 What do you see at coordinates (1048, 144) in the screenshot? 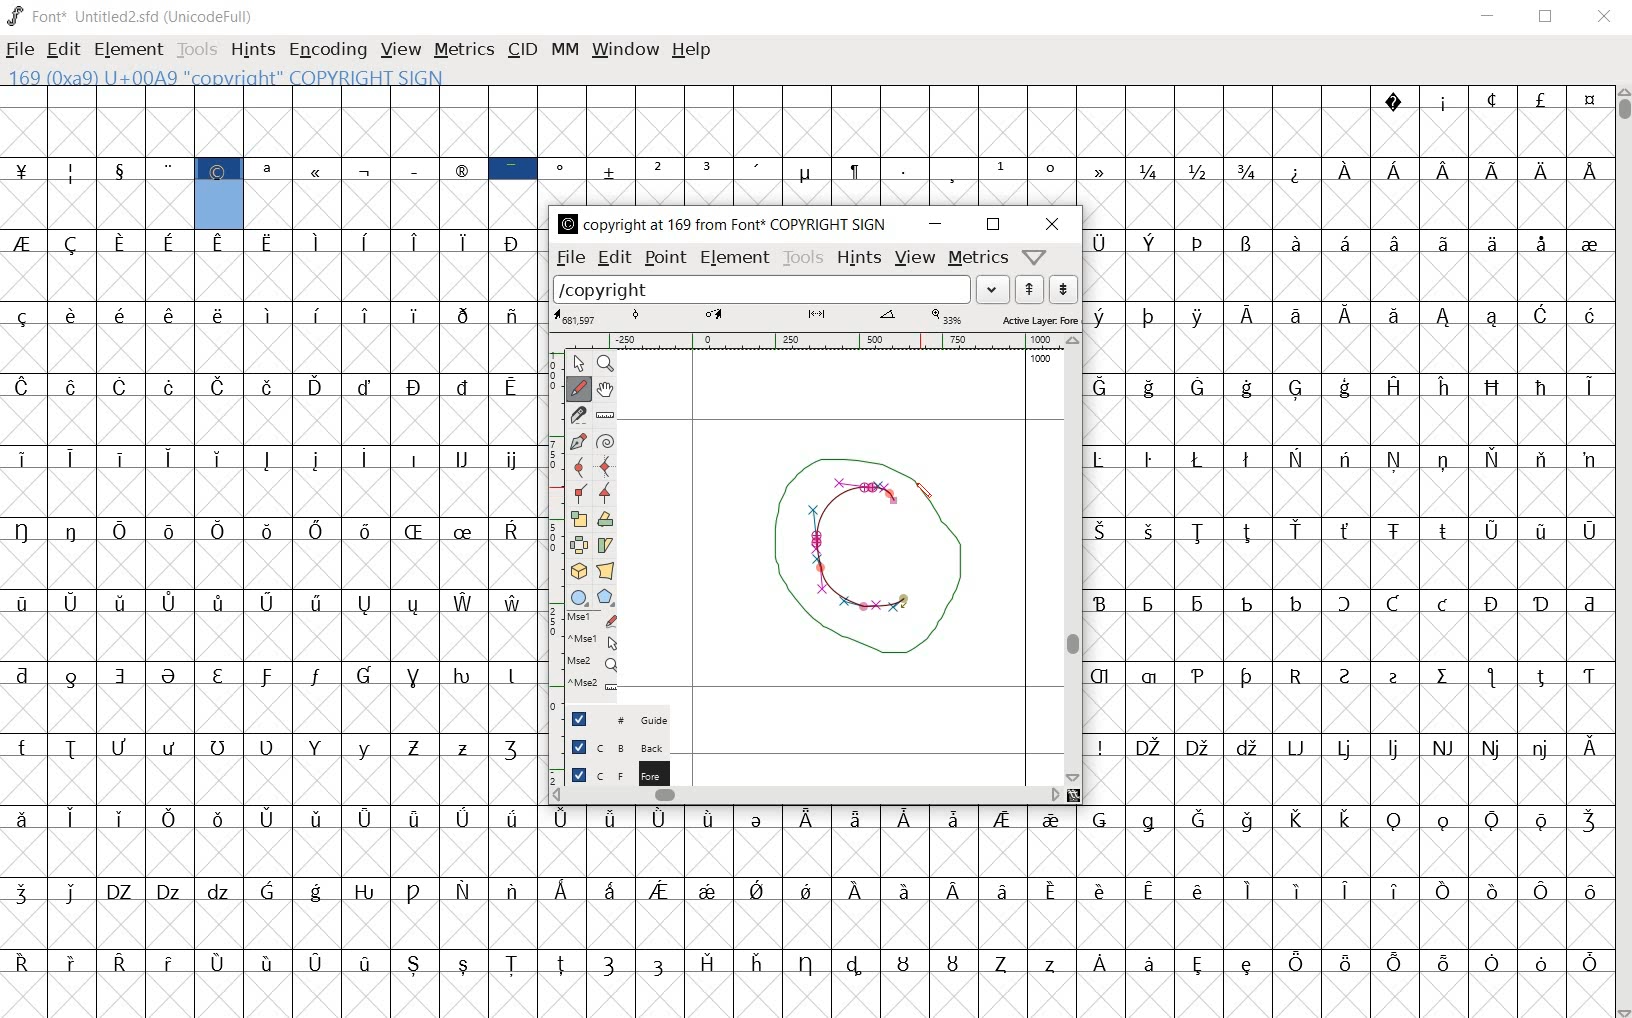
I see `glyph characters` at bounding box center [1048, 144].